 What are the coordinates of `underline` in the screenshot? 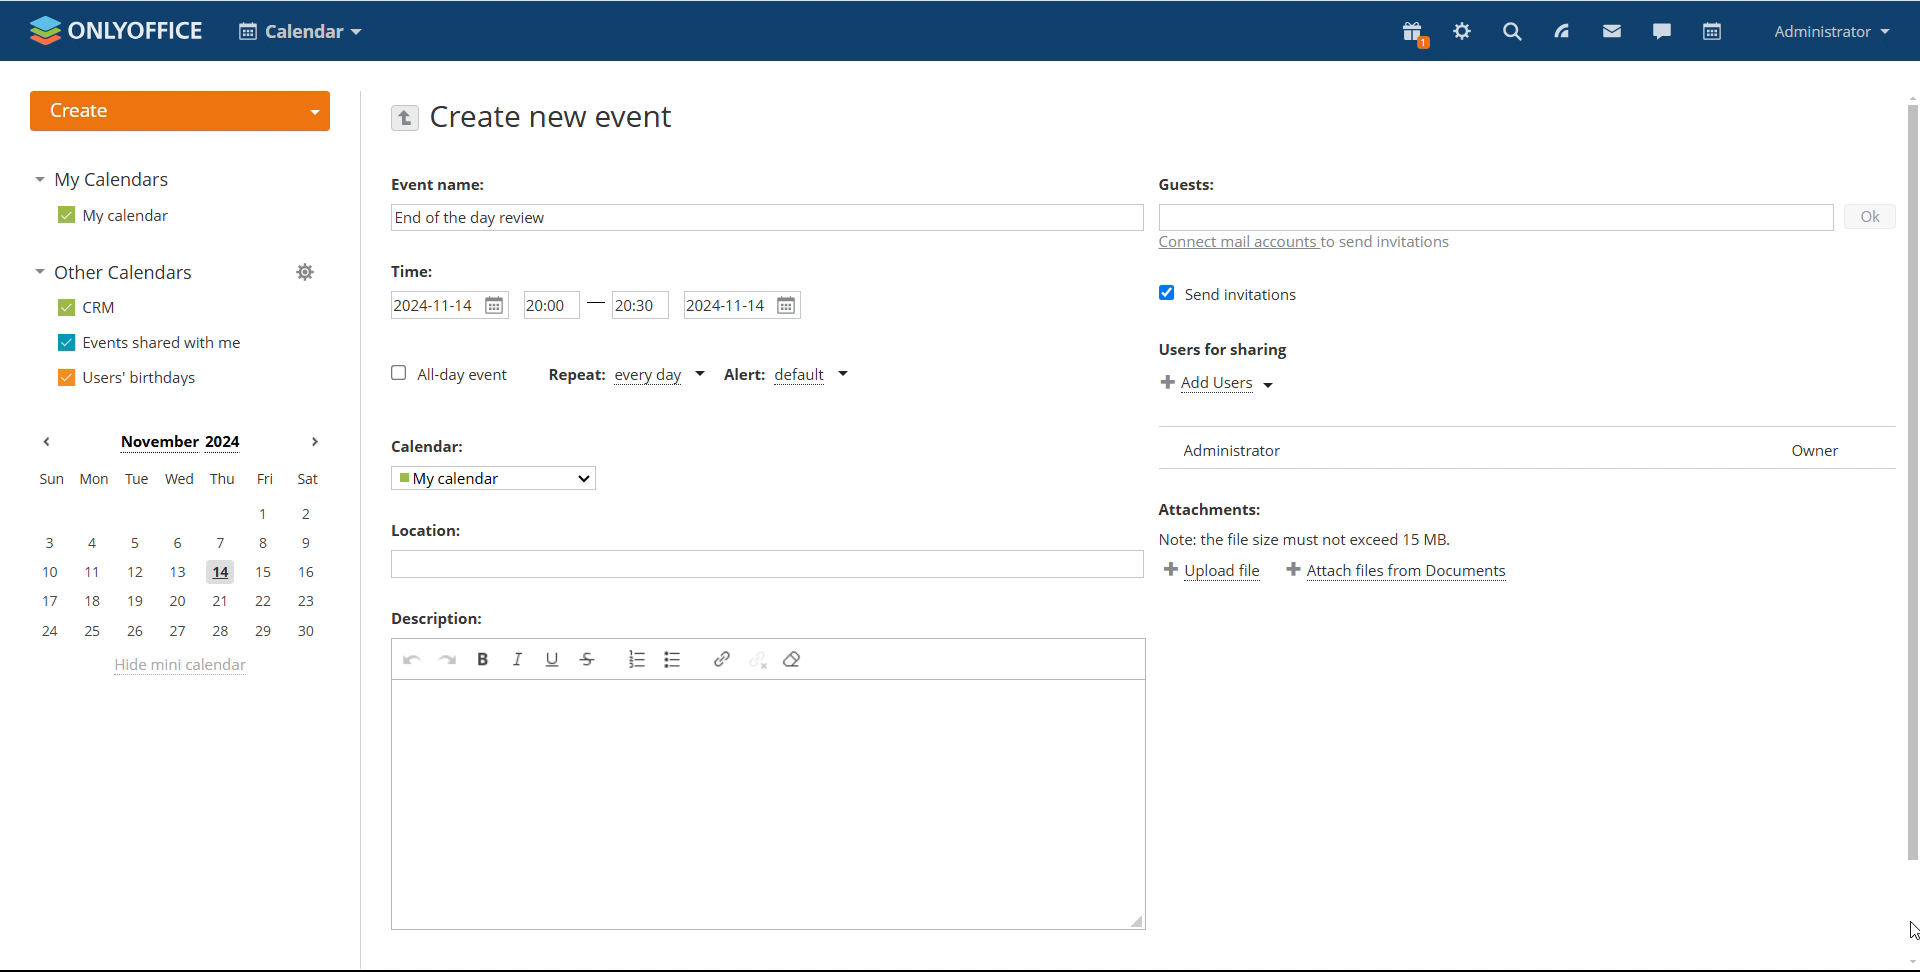 It's located at (553, 659).